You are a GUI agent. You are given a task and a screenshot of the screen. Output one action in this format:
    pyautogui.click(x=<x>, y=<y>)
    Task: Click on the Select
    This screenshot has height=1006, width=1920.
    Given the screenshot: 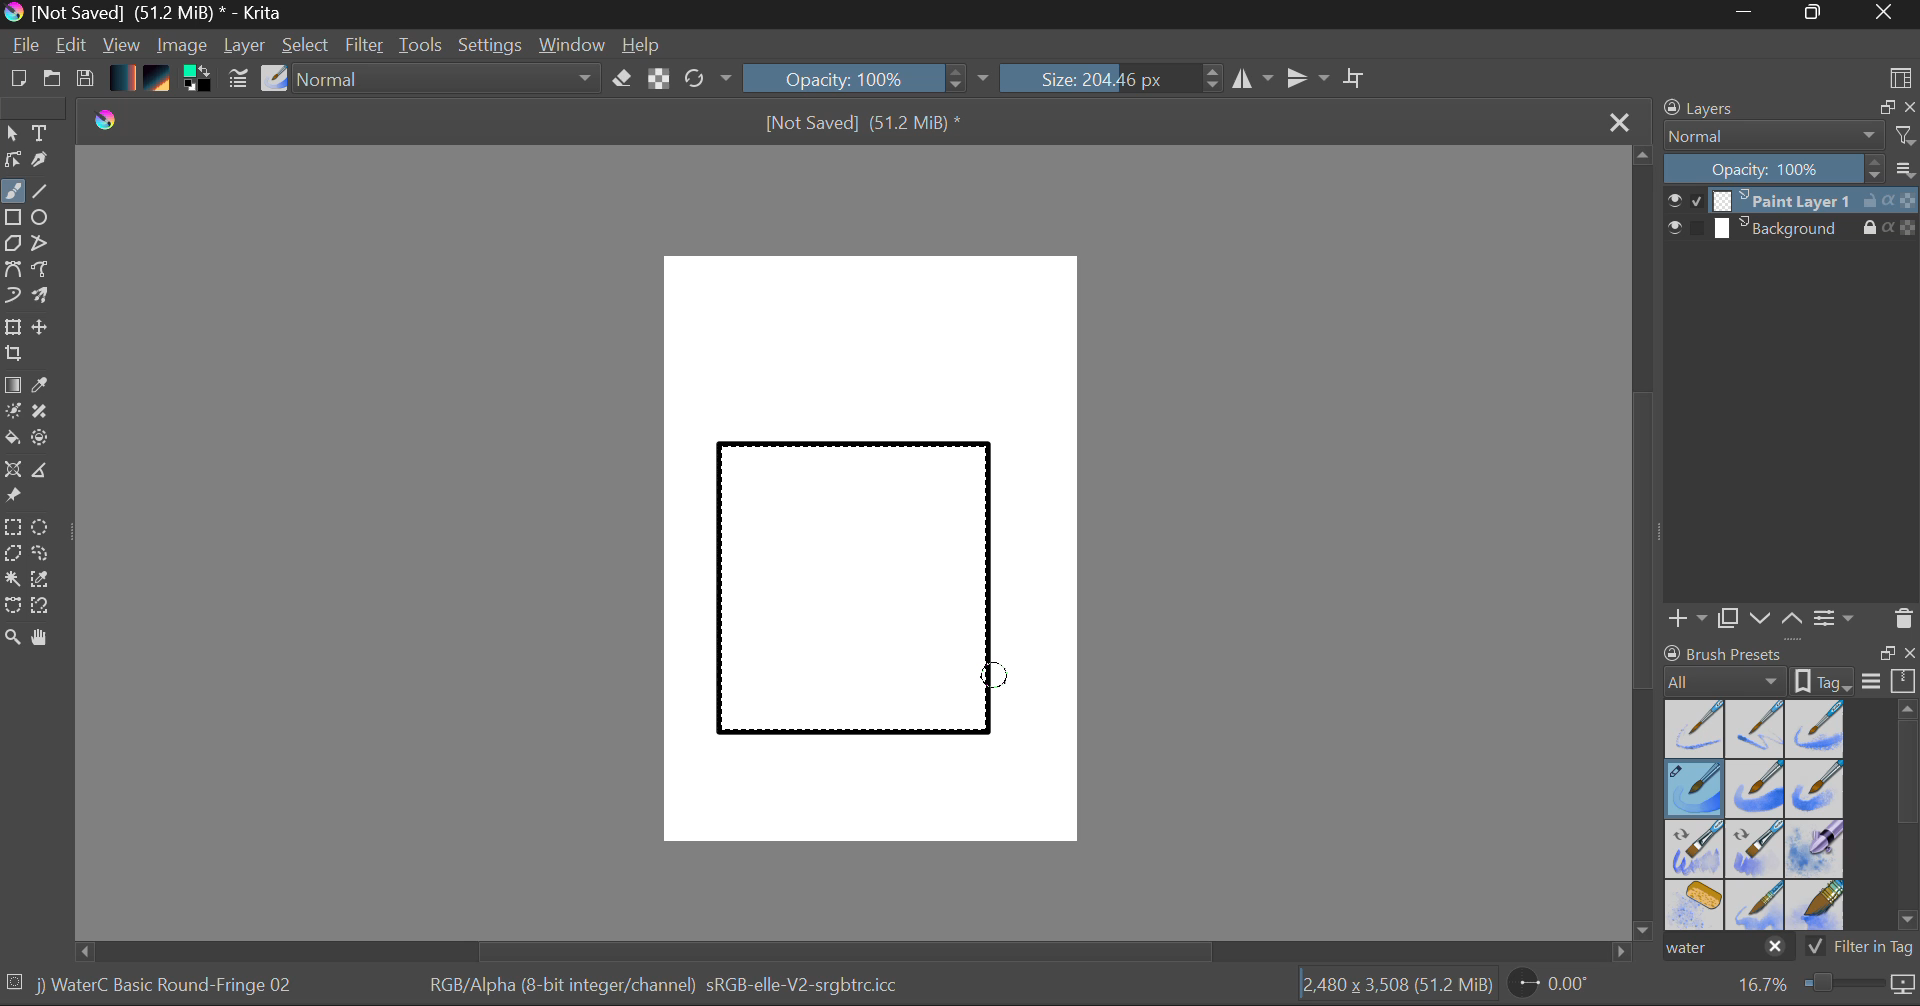 What is the action you would take?
    pyautogui.click(x=307, y=46)
    